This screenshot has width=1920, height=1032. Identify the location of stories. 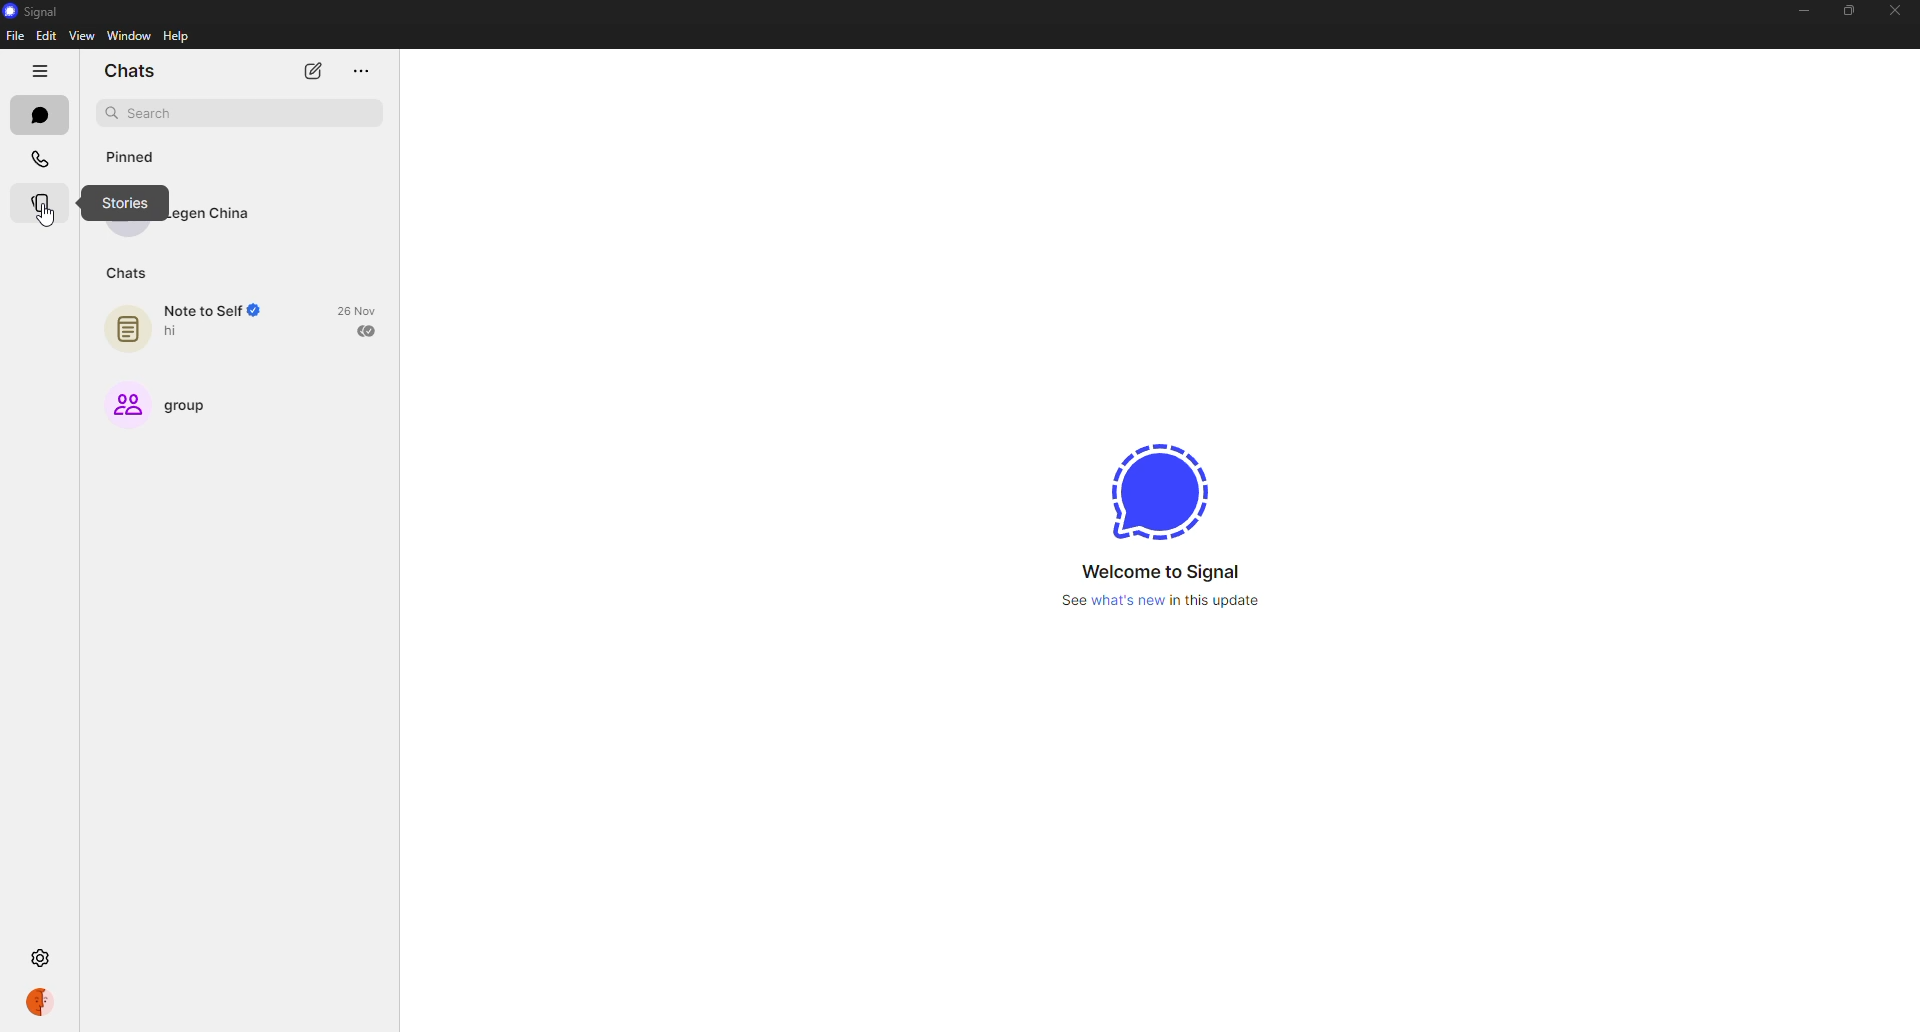
(44, 203).